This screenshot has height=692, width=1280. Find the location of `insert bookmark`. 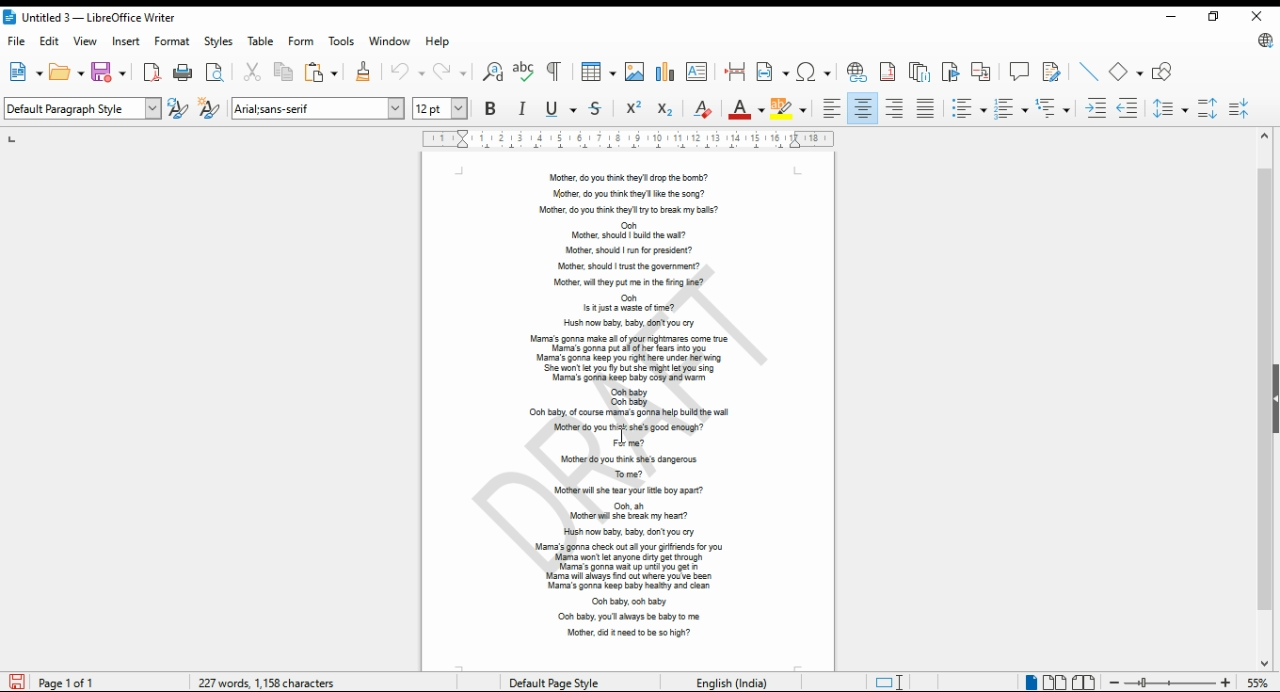

insert bookmark is located at coordinates (950, 72).